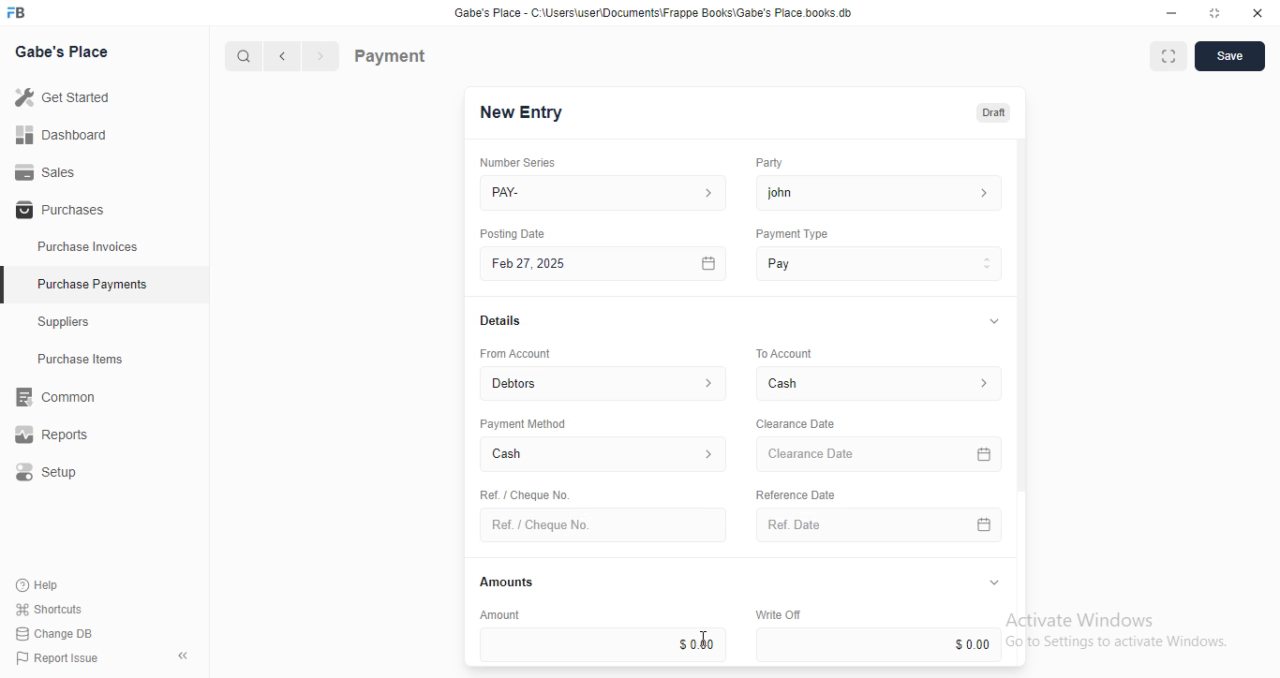 Image resolution: width=1280 pixels, height=678 pixels. Describe the element at coordinates (61, 135) in the screenshot. I see `Dashboard` at that location.